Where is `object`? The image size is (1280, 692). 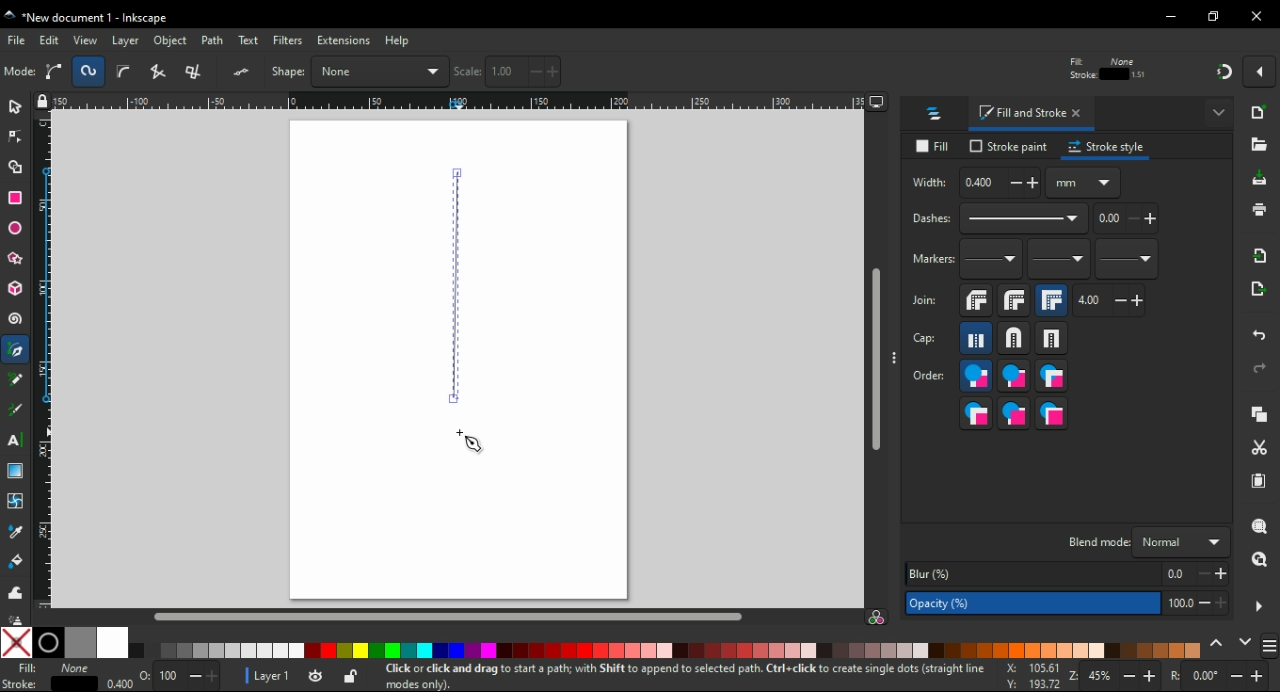
object is located at coordinates (173, 41).